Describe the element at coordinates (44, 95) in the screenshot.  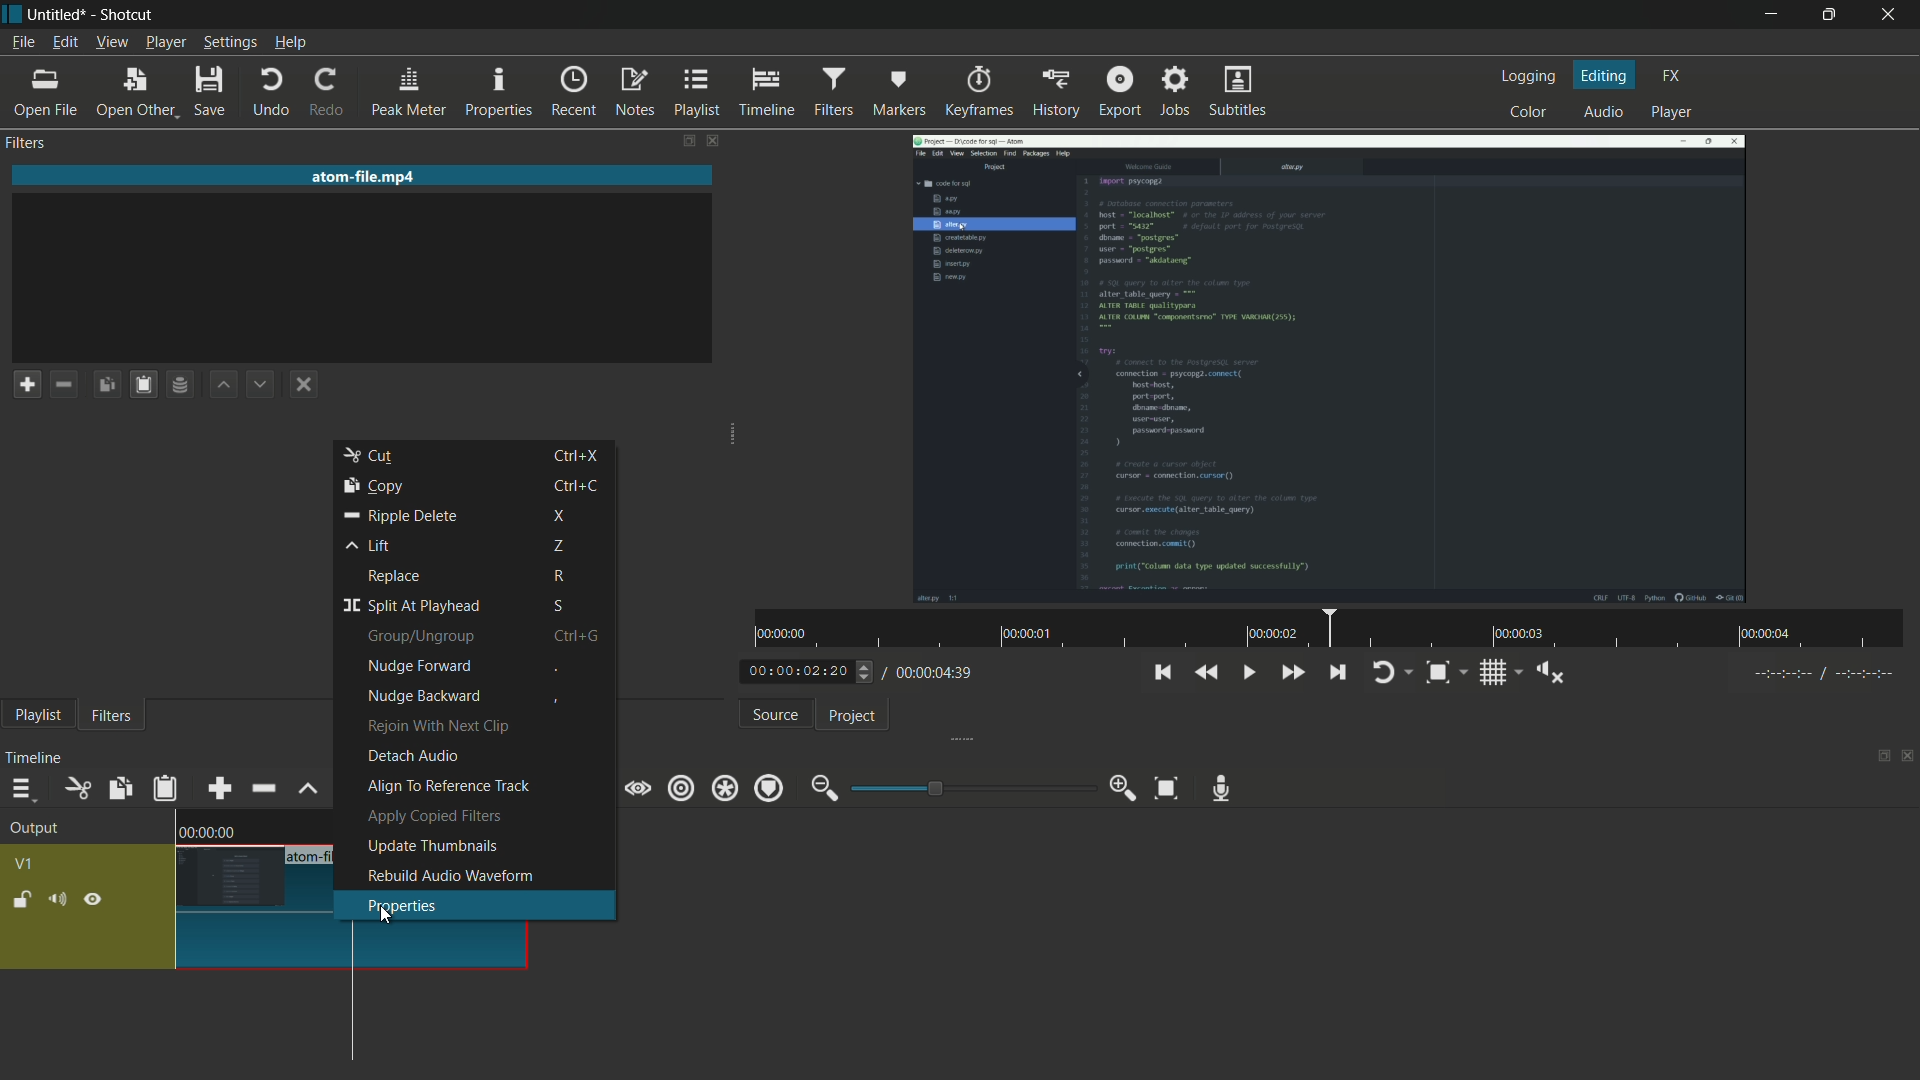
I see `open file` at that location.